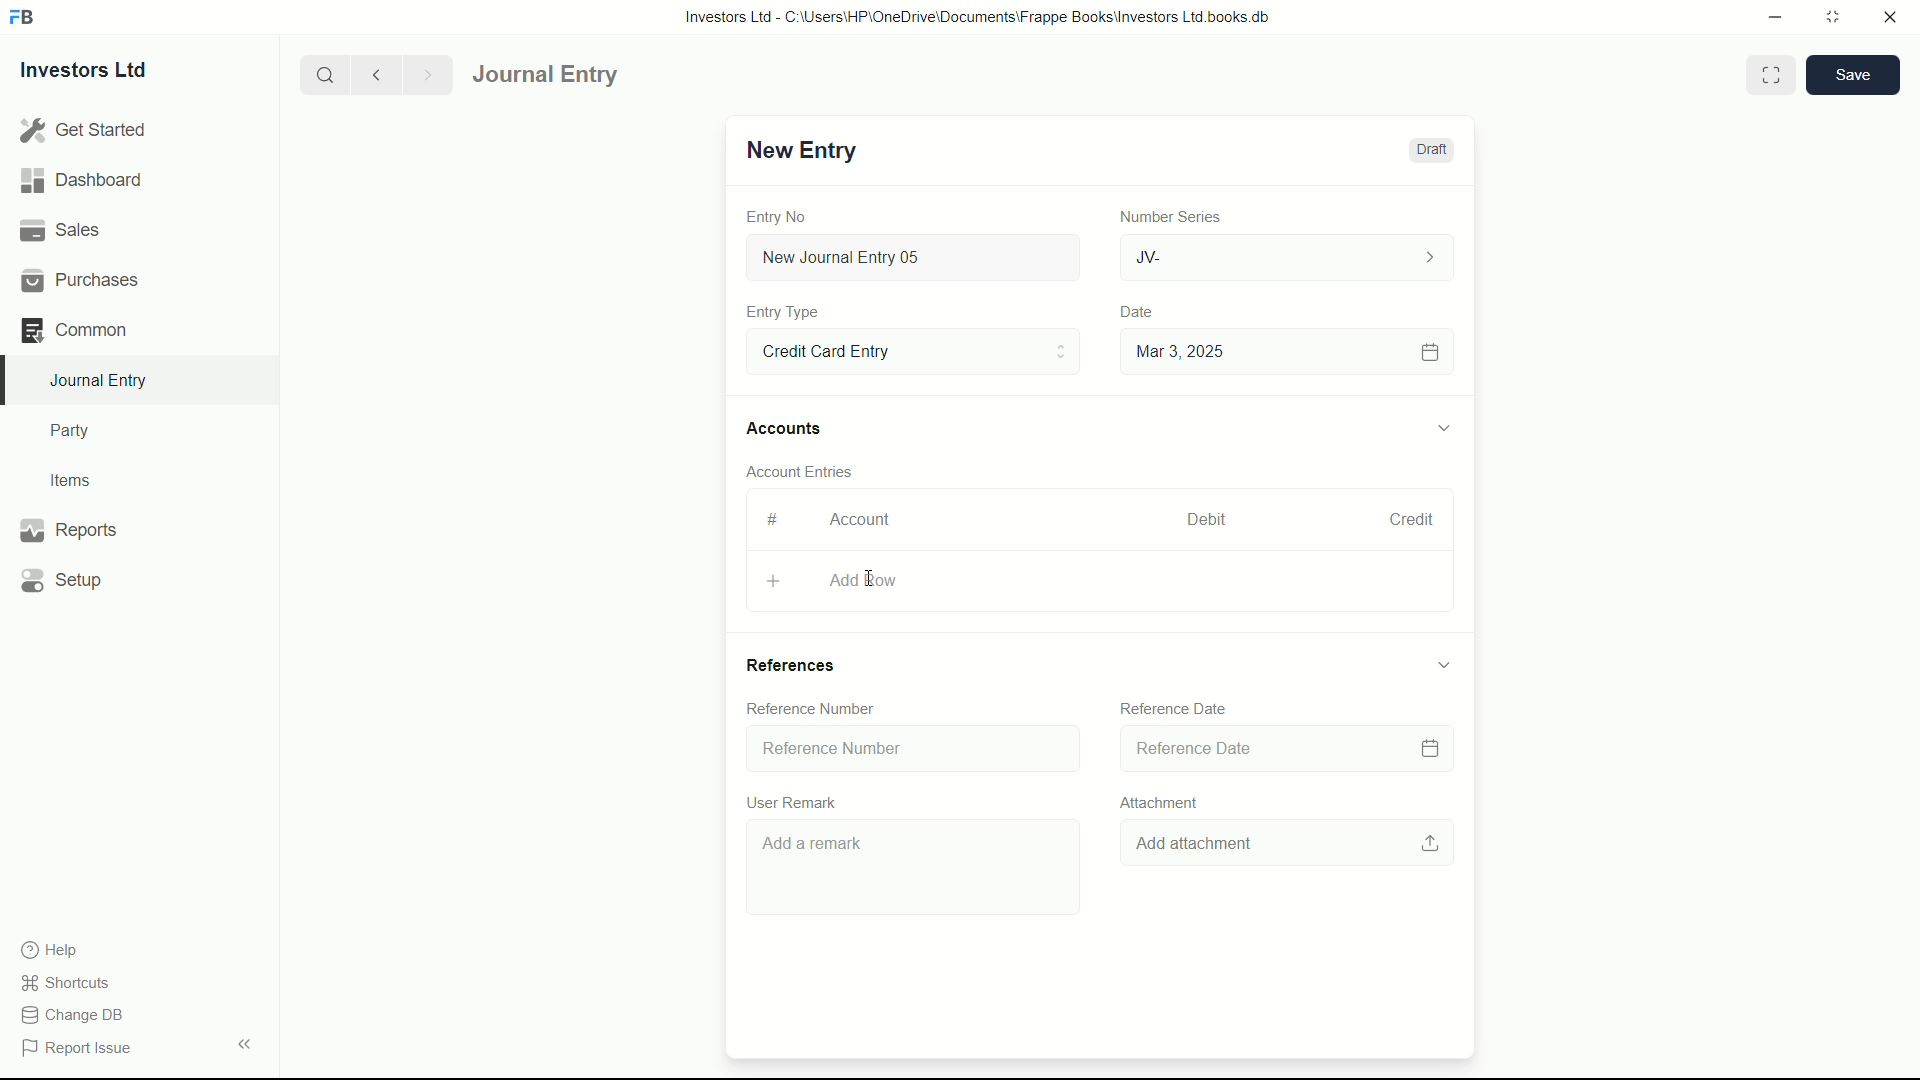  Describe the element at coordinates (244, 1042) in the screenshot. I see `expand/collapse` at that location.